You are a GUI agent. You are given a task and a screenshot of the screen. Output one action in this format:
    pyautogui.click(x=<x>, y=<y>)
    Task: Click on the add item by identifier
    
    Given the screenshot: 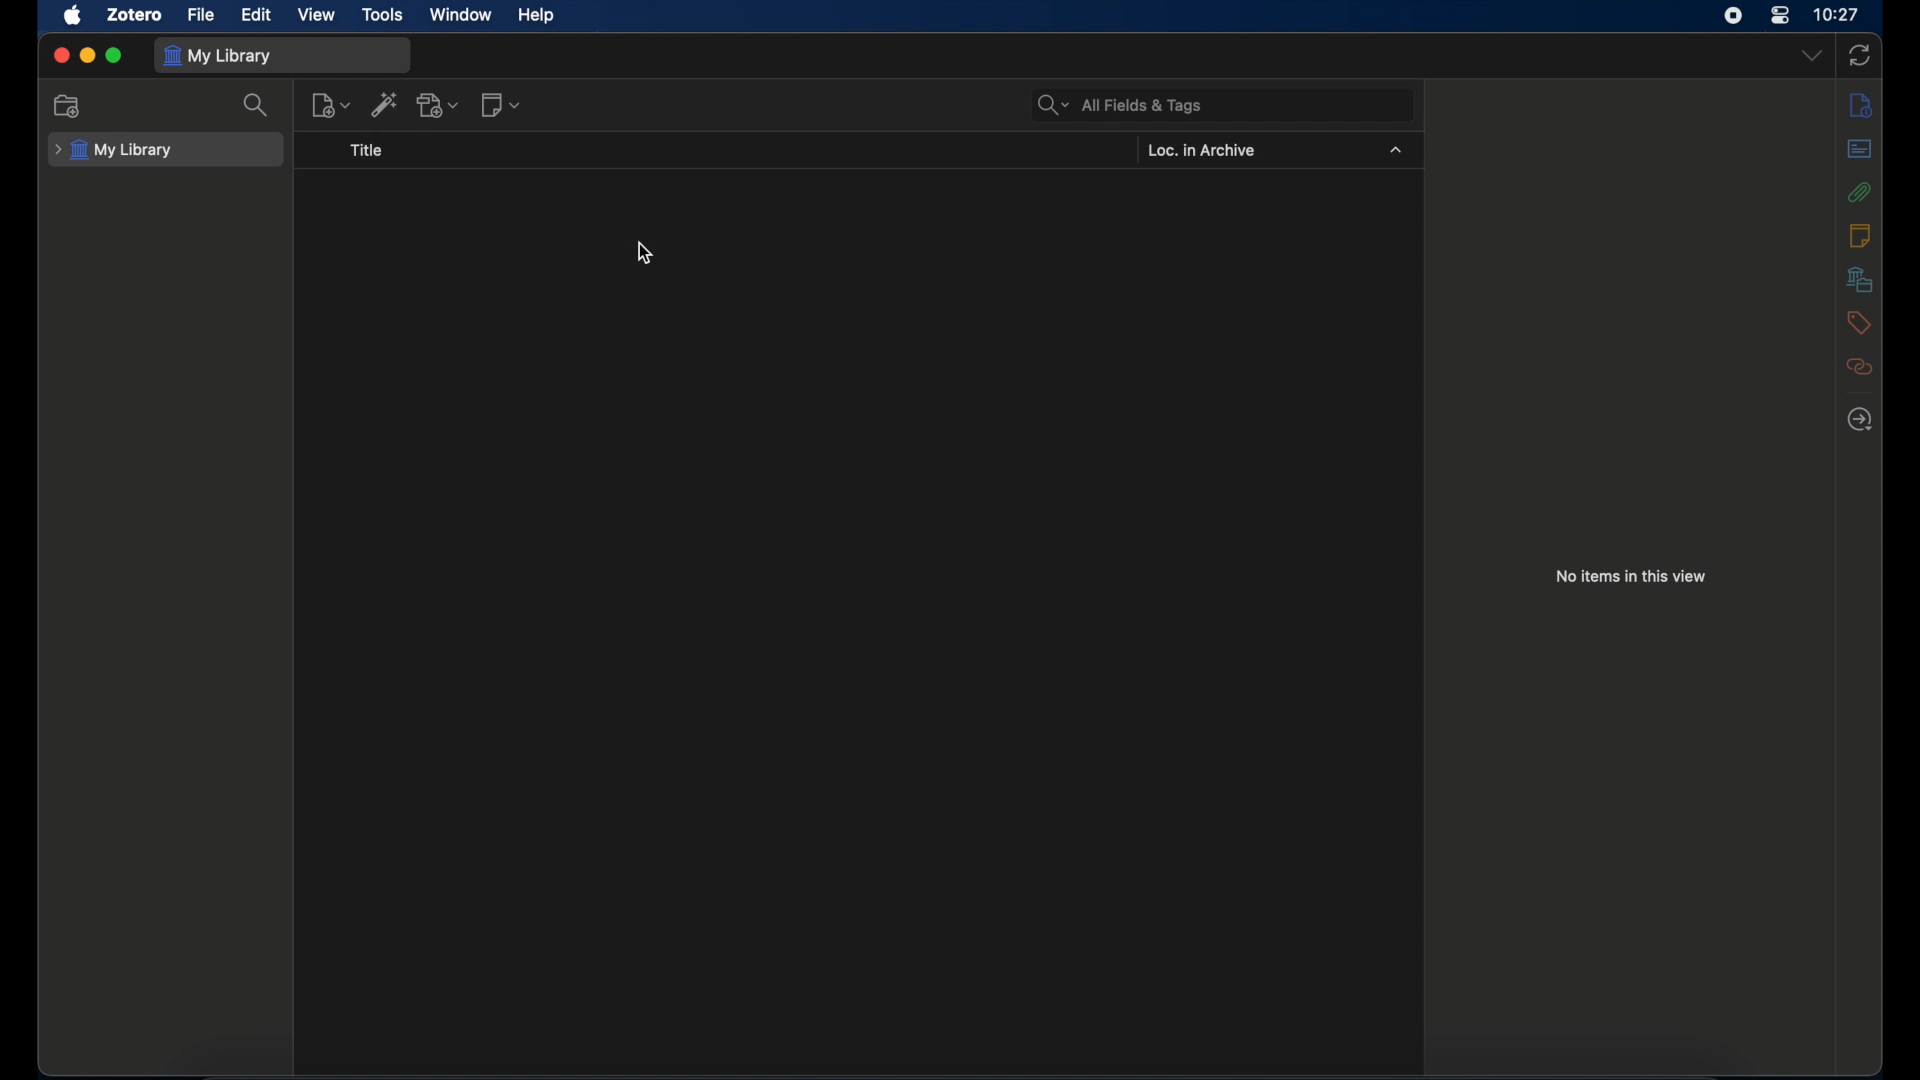 What is the action you would take?
    pyautogui.click(x=384, y=104)
    